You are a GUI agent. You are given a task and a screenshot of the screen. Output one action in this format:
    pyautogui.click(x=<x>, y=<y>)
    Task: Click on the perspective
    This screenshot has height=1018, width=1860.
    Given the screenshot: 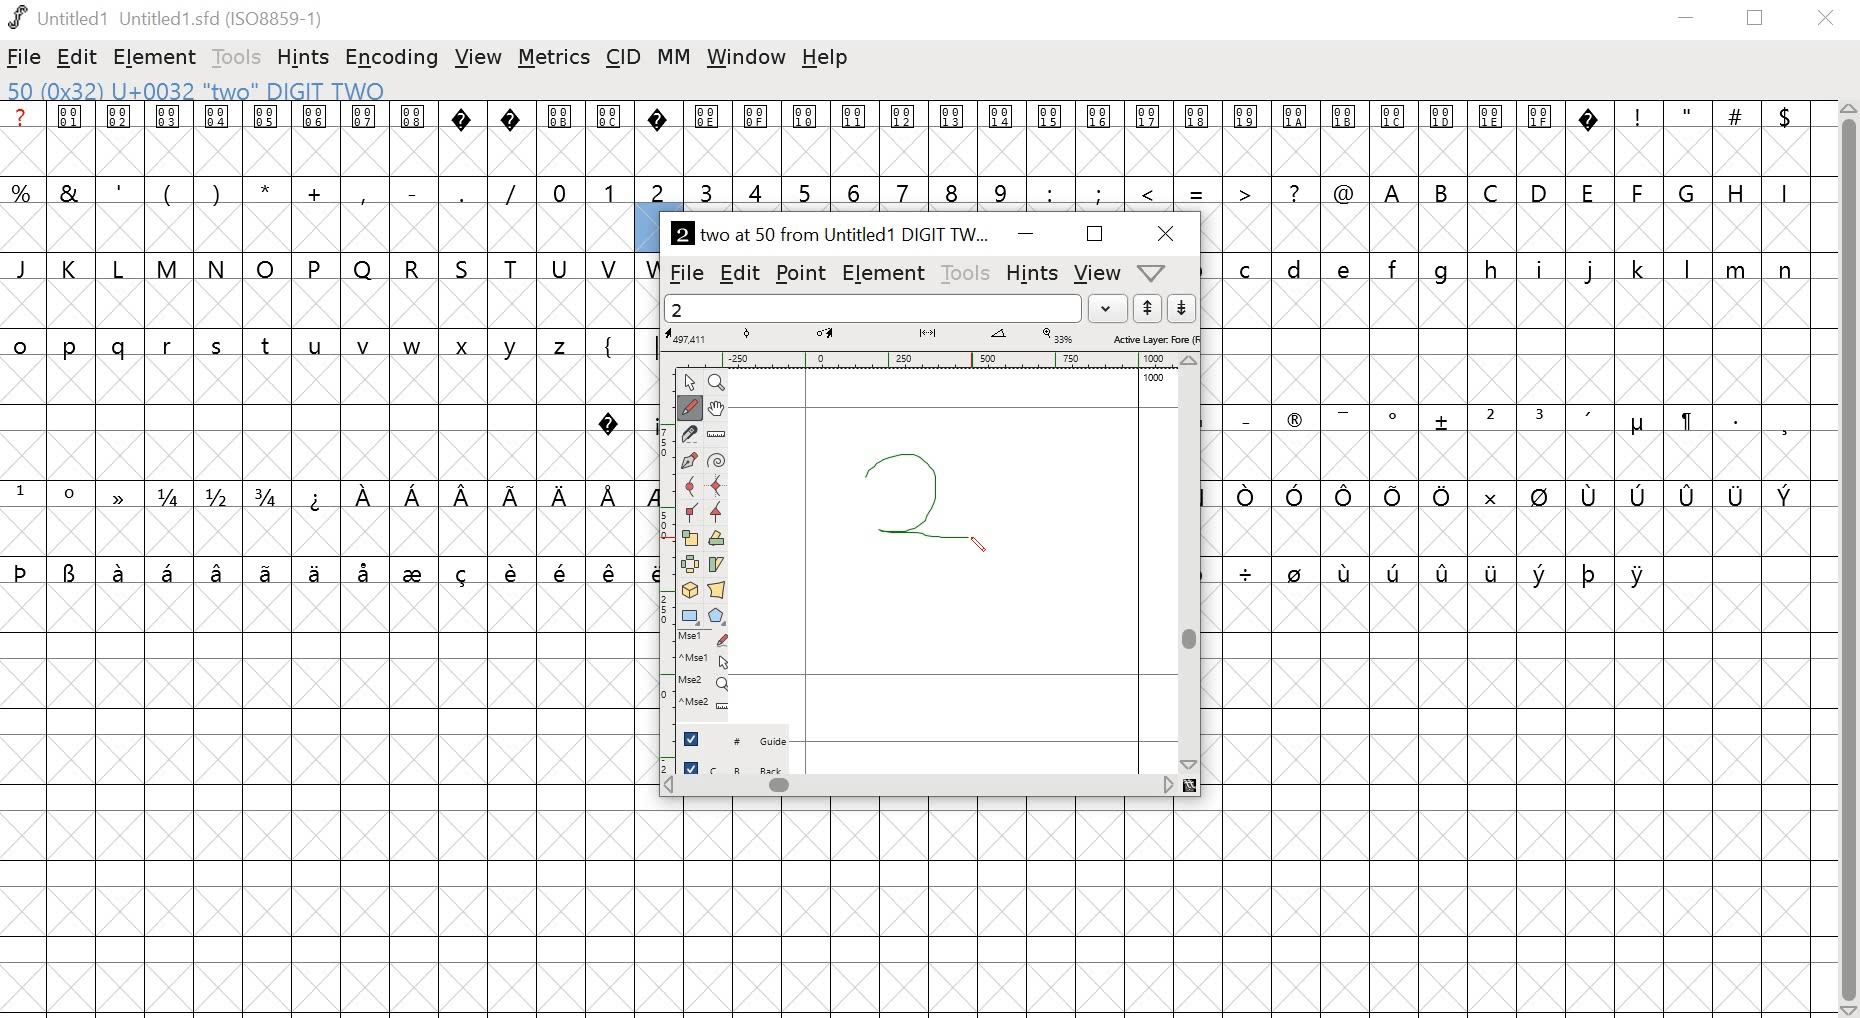 What is the action you would take?
    pyautogui.click(x=717, y=592)
    